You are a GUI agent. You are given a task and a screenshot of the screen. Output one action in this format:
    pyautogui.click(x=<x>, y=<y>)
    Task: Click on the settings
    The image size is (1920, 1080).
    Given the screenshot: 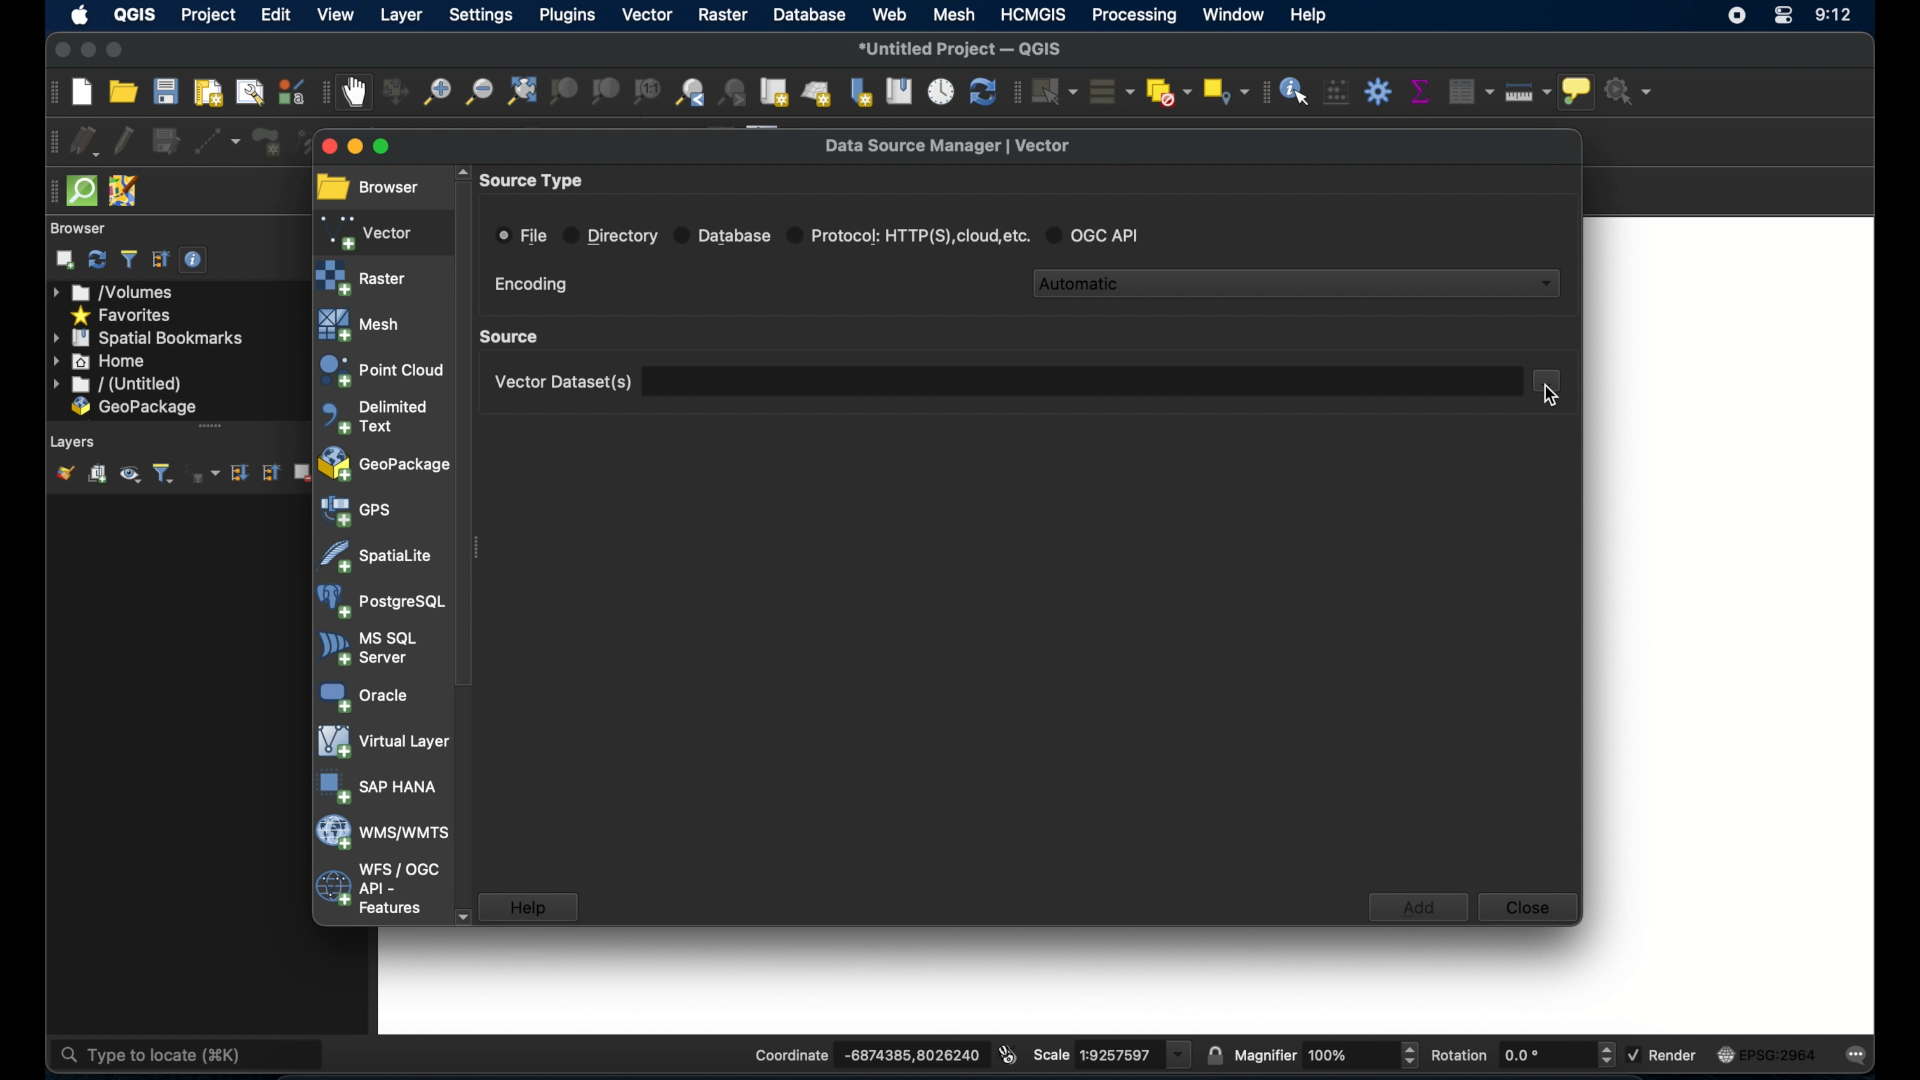 What is the action you would take?
    pyautogui.click(x=479, y=14)
    